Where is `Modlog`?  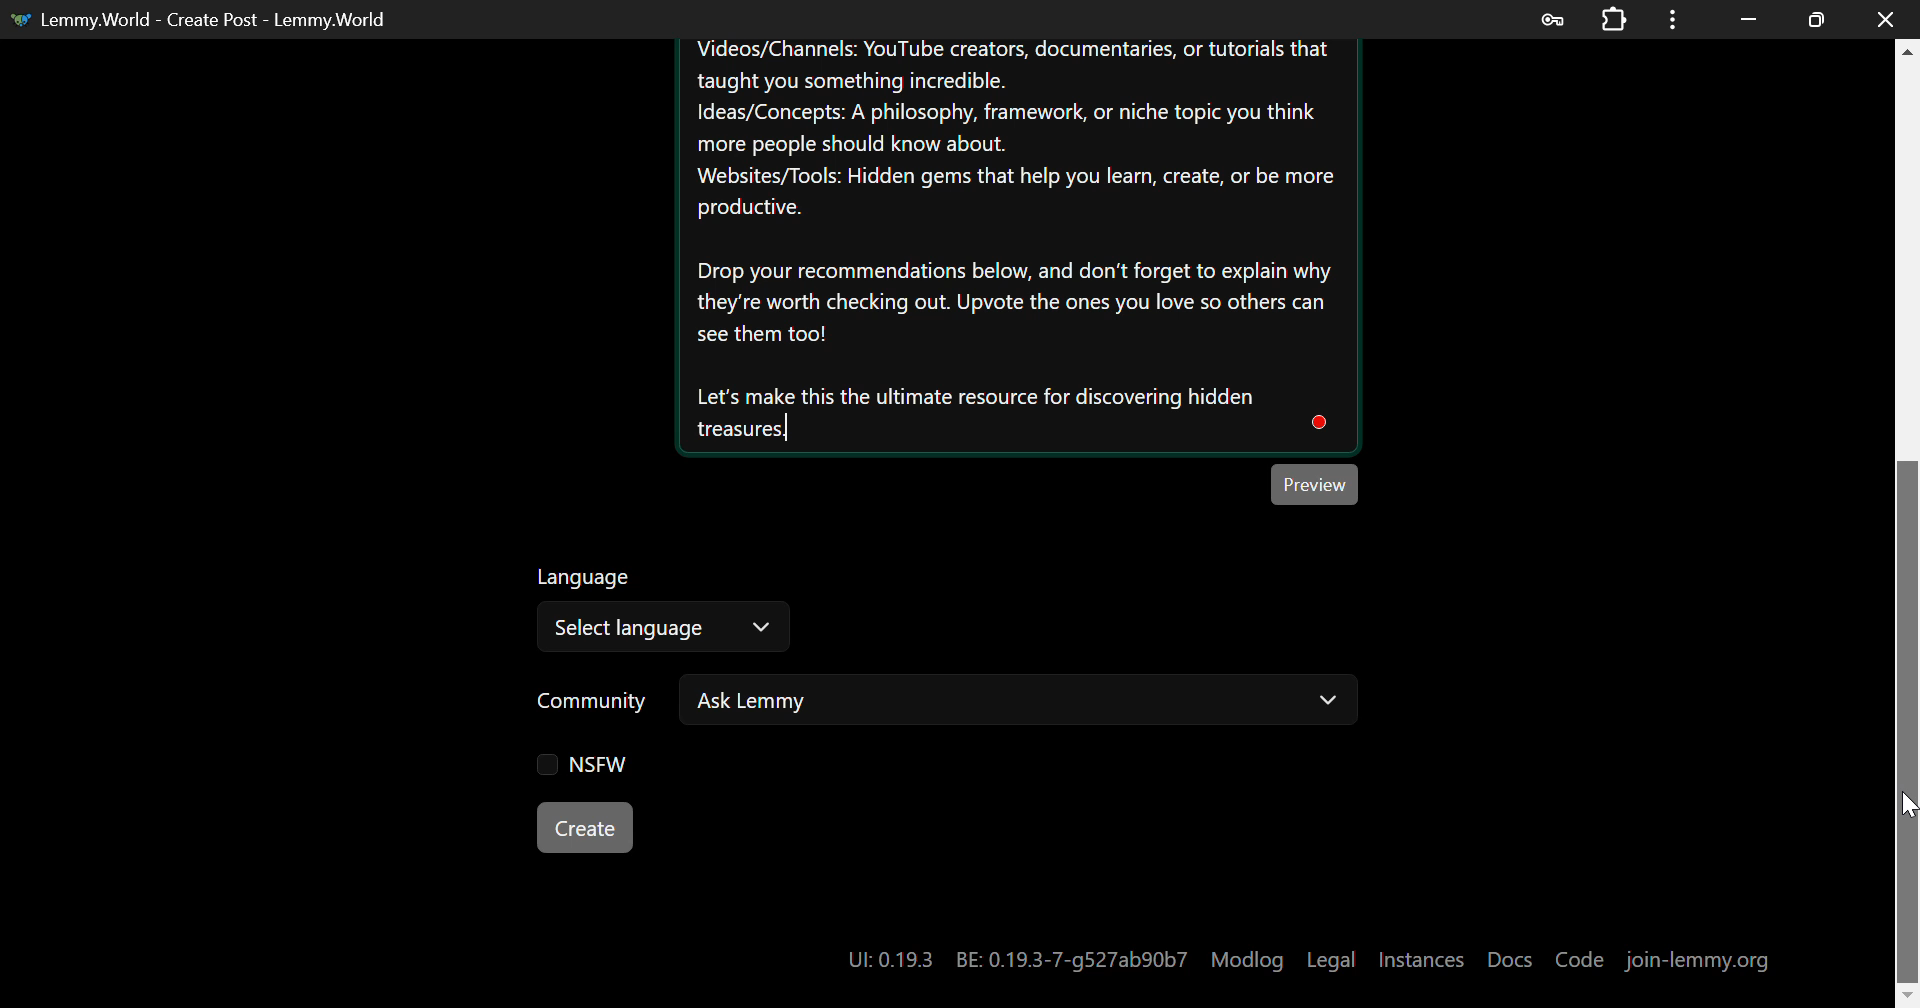 Modlog is located at coordinates (1247, 960).